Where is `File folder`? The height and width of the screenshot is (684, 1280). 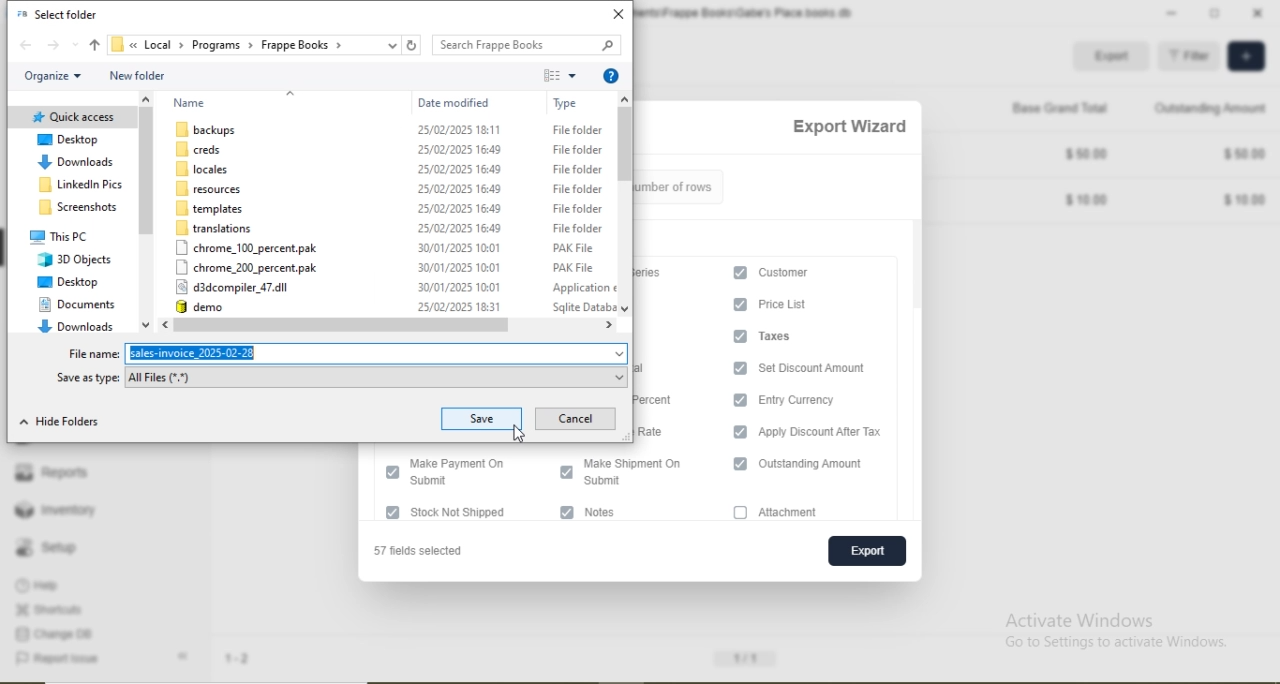 File folder is located at coordinates (575, 149).